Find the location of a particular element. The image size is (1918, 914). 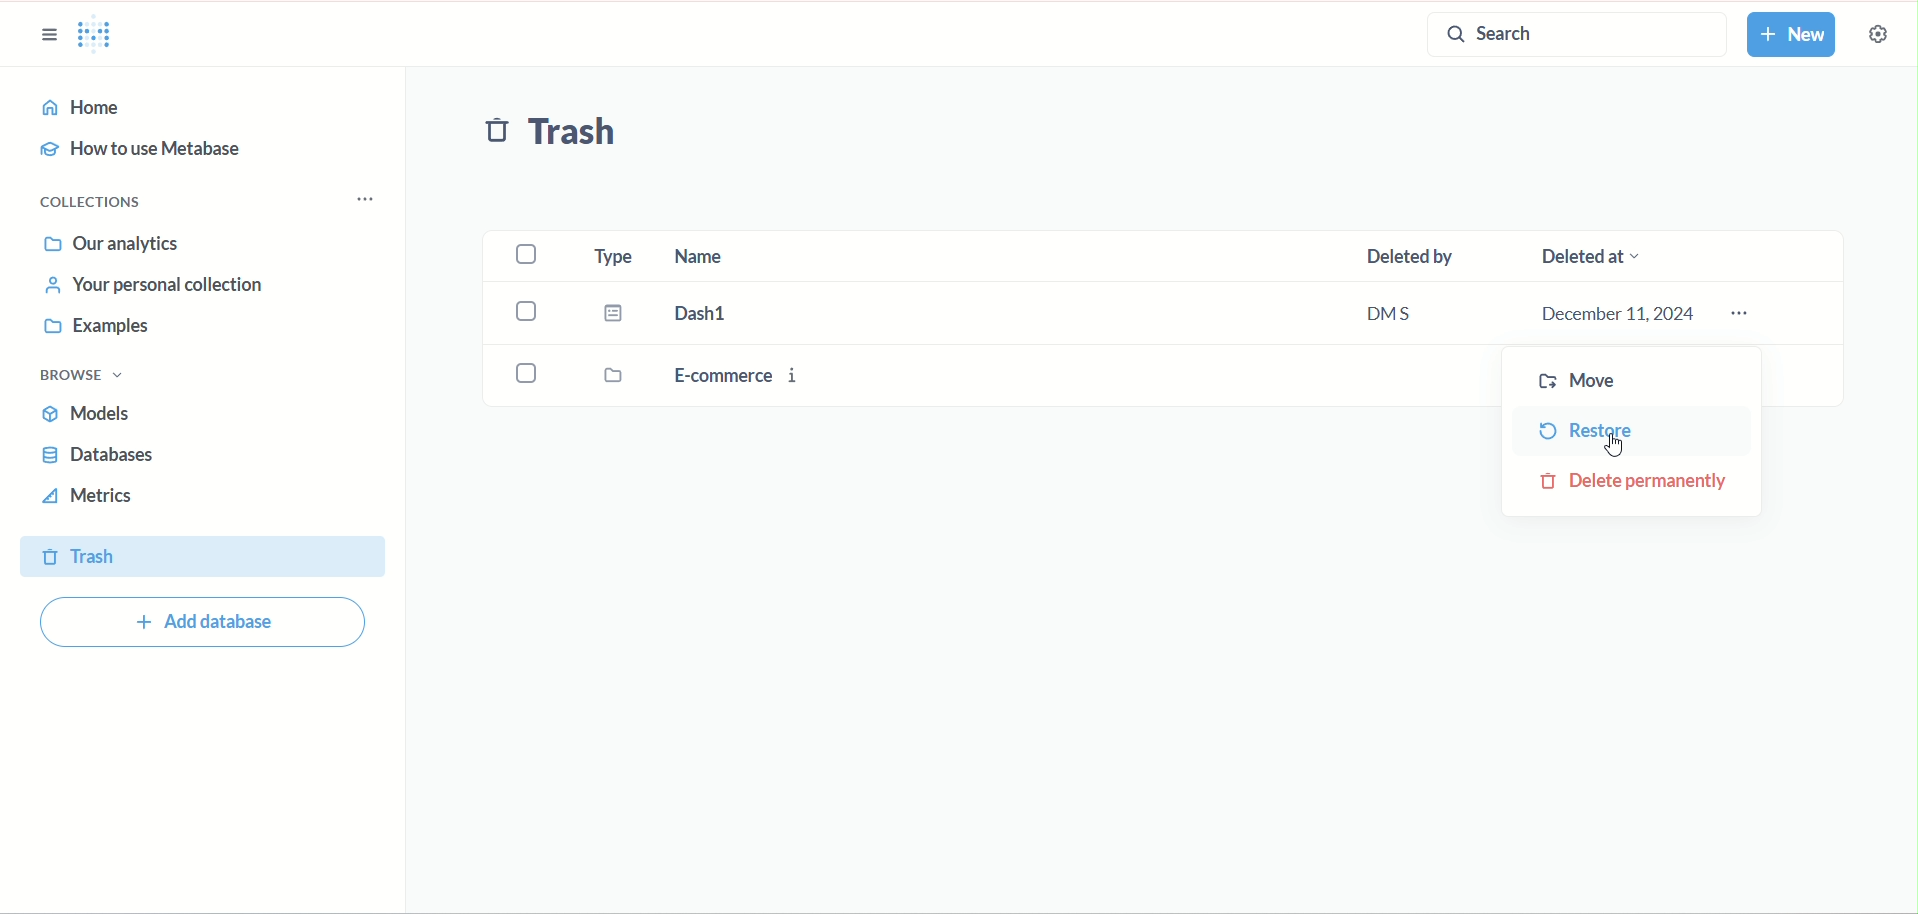

settings is located at coordinates (1876, 33).